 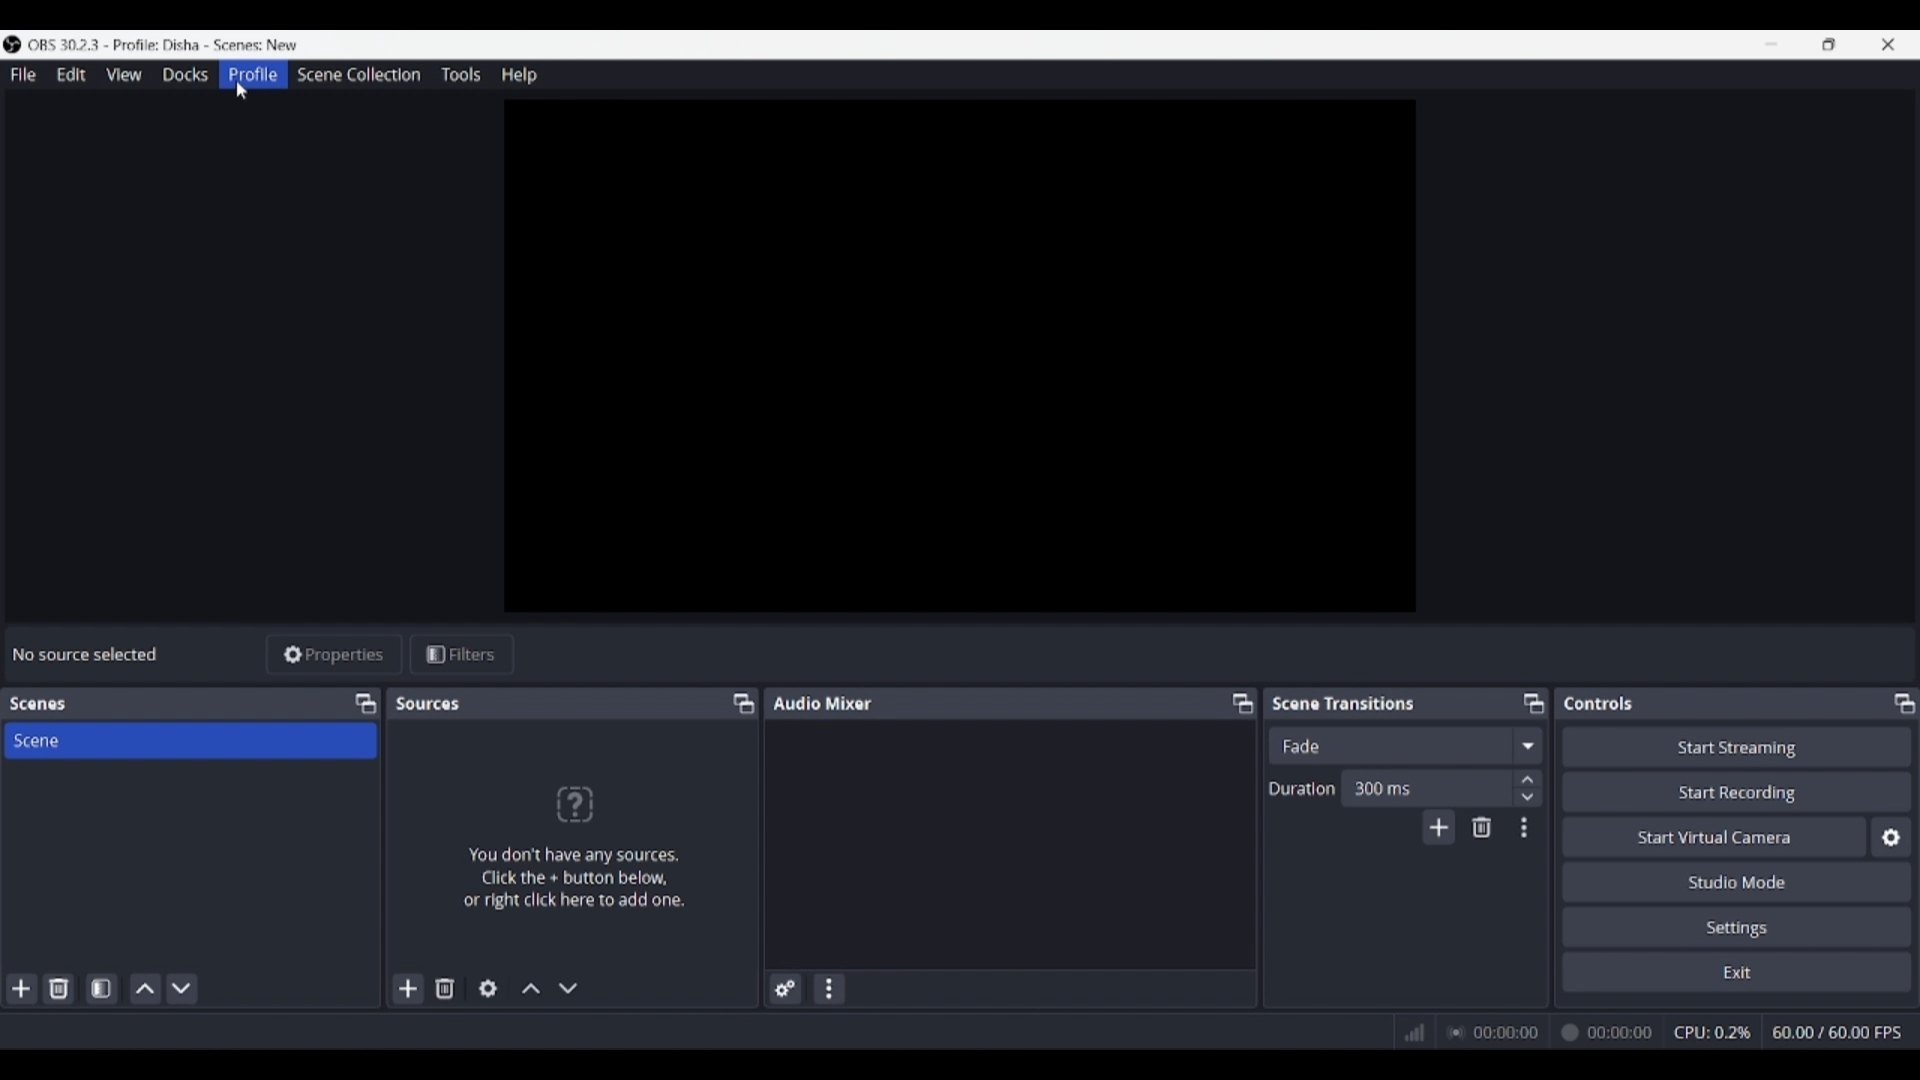 I want to click on Scene collection menu, so click(x=358, y=74).